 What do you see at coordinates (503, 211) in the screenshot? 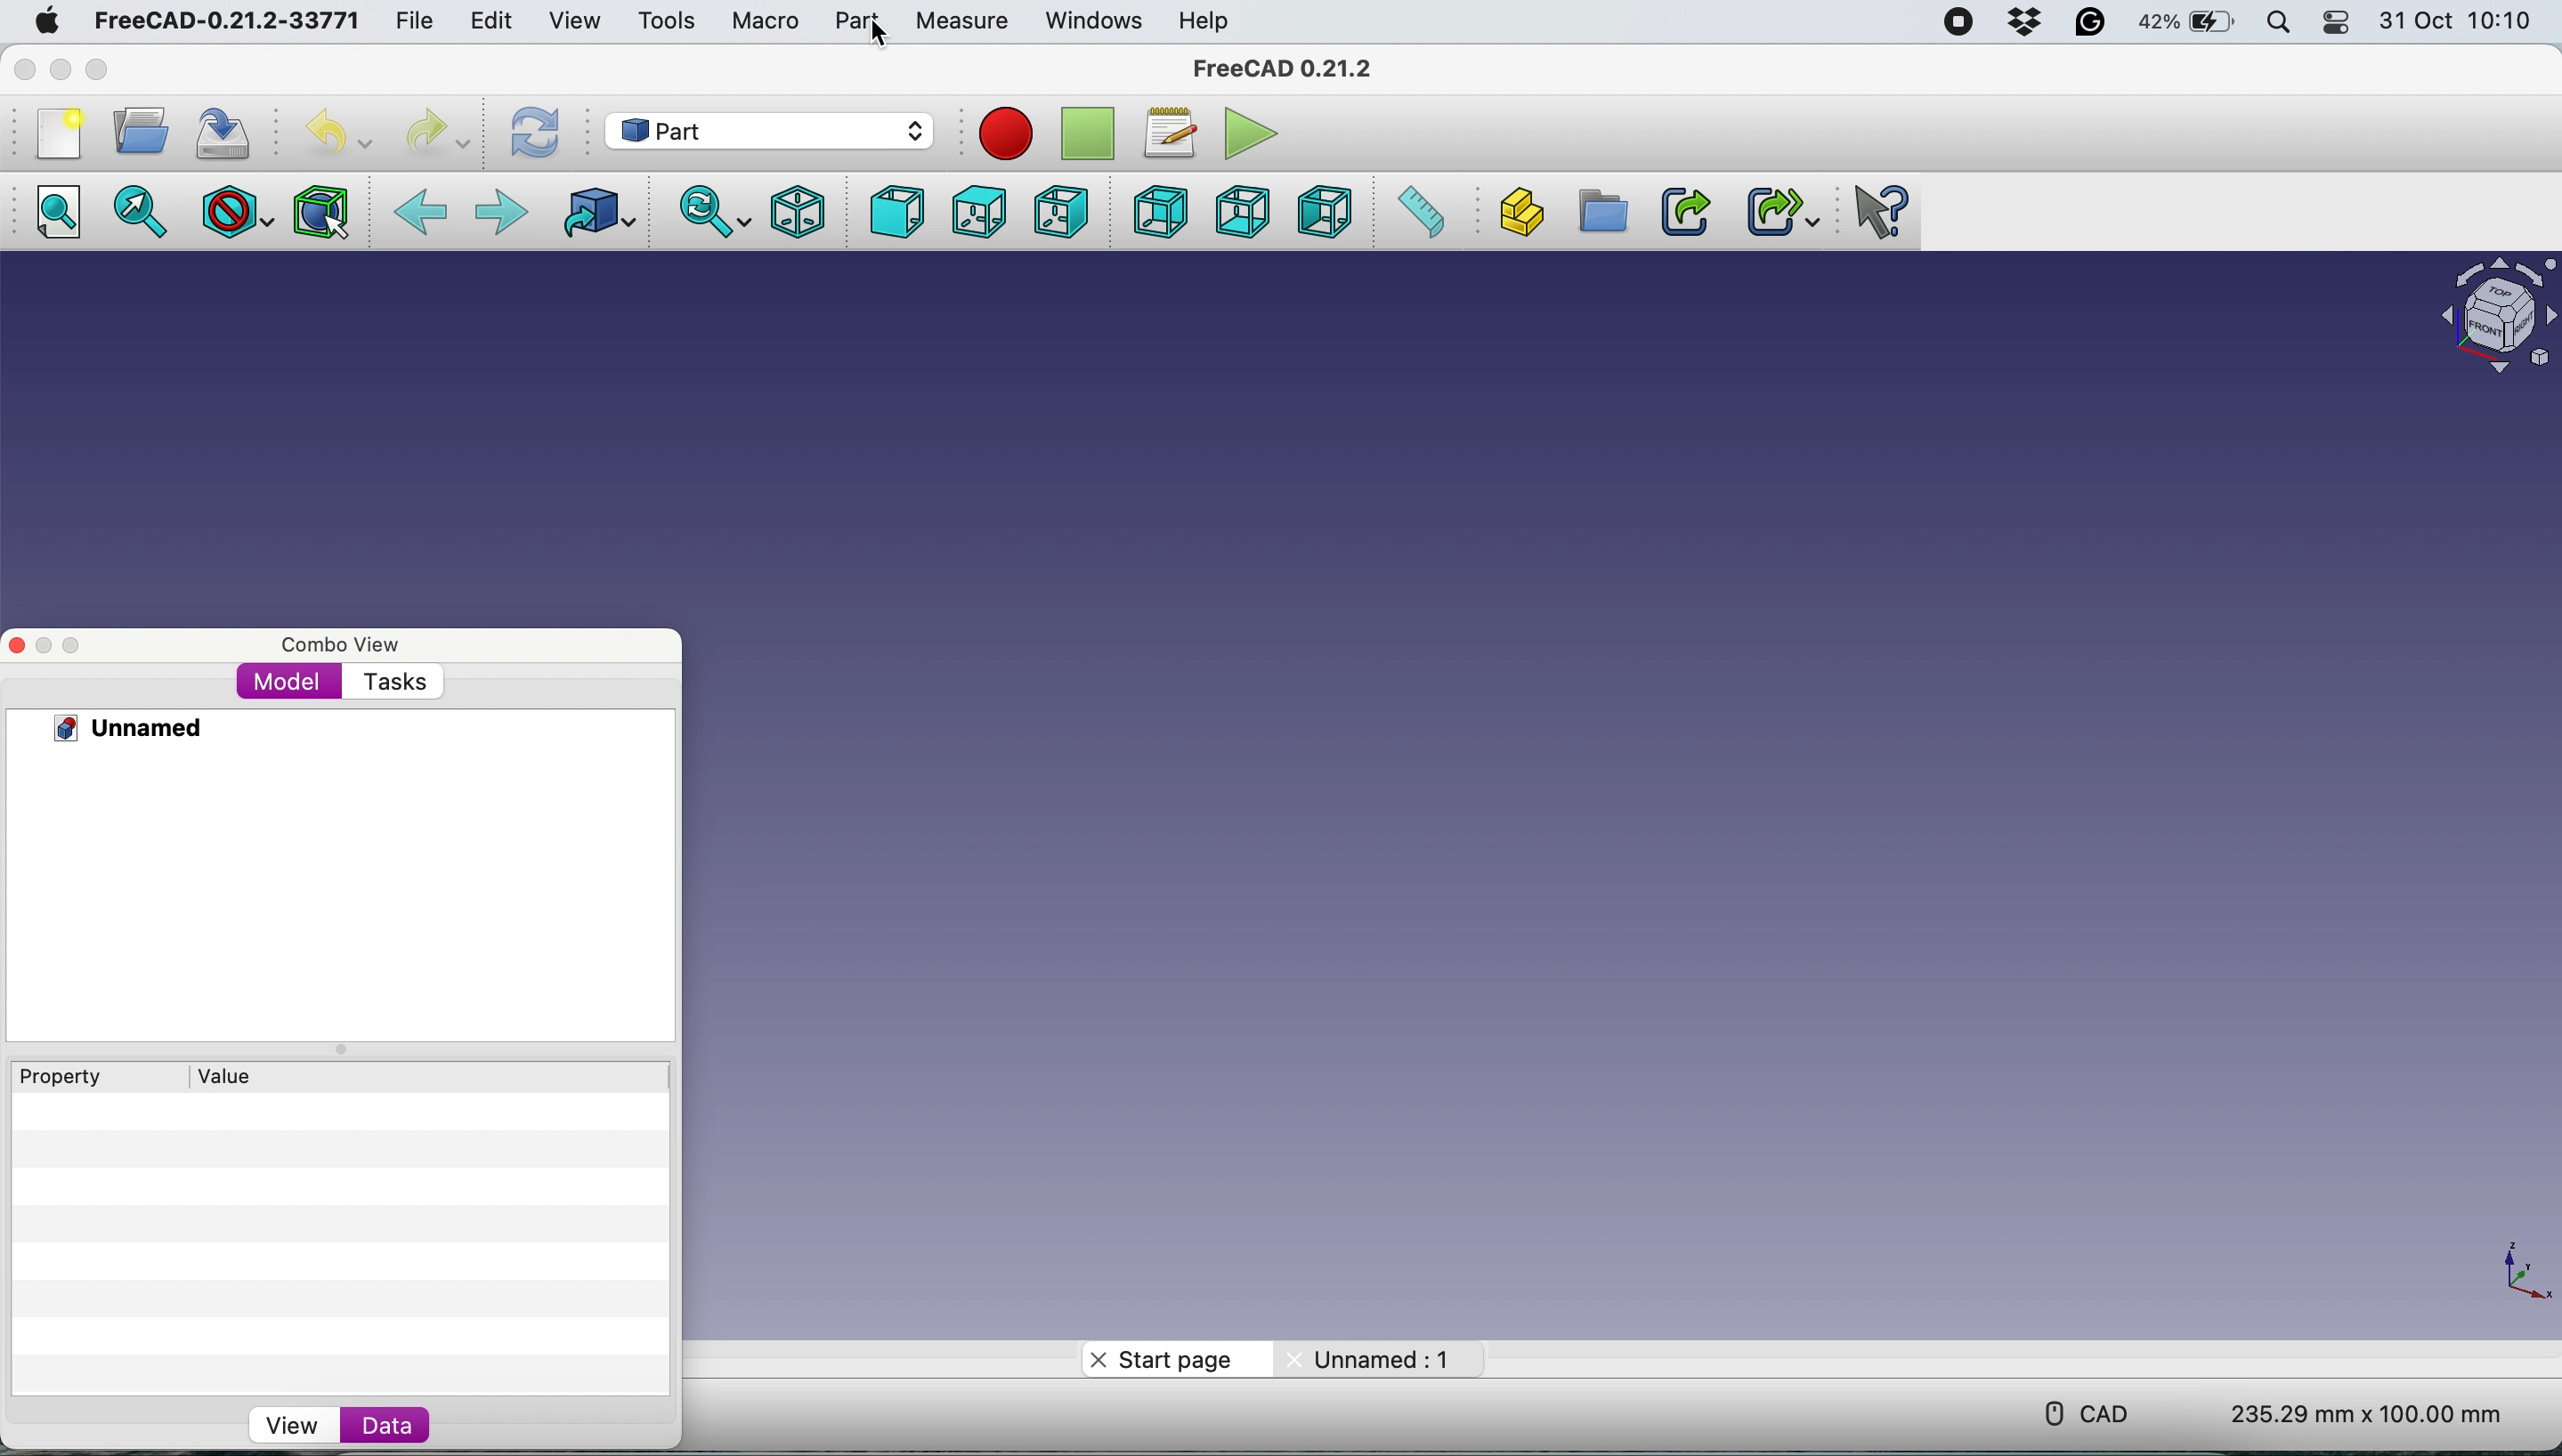
I see `Forward` at bounding box center [503, 211].